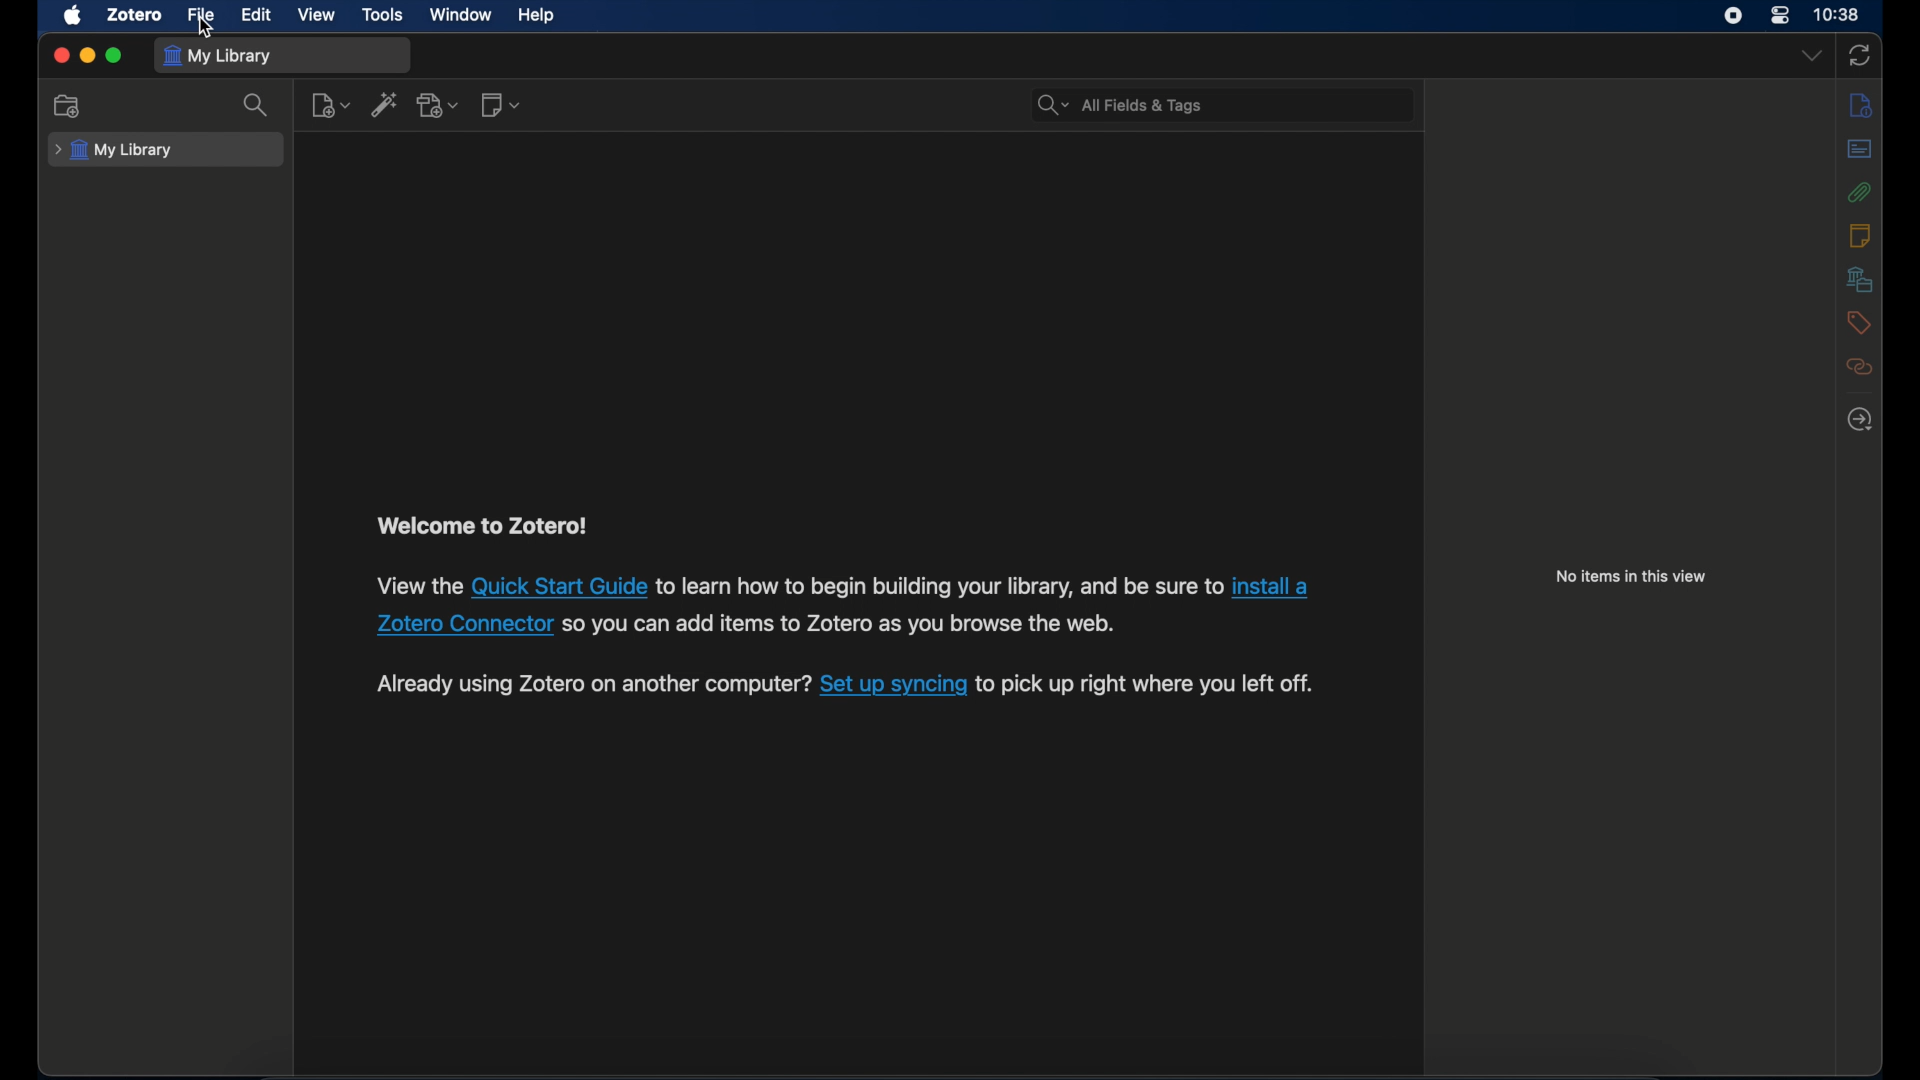 Image resolution: width=1920 pixels, height=1080 pixels. What do you see at coordinates (481, 526) in the screenshot?
I see `welcome to zotero` at bounding box center [481, 526].